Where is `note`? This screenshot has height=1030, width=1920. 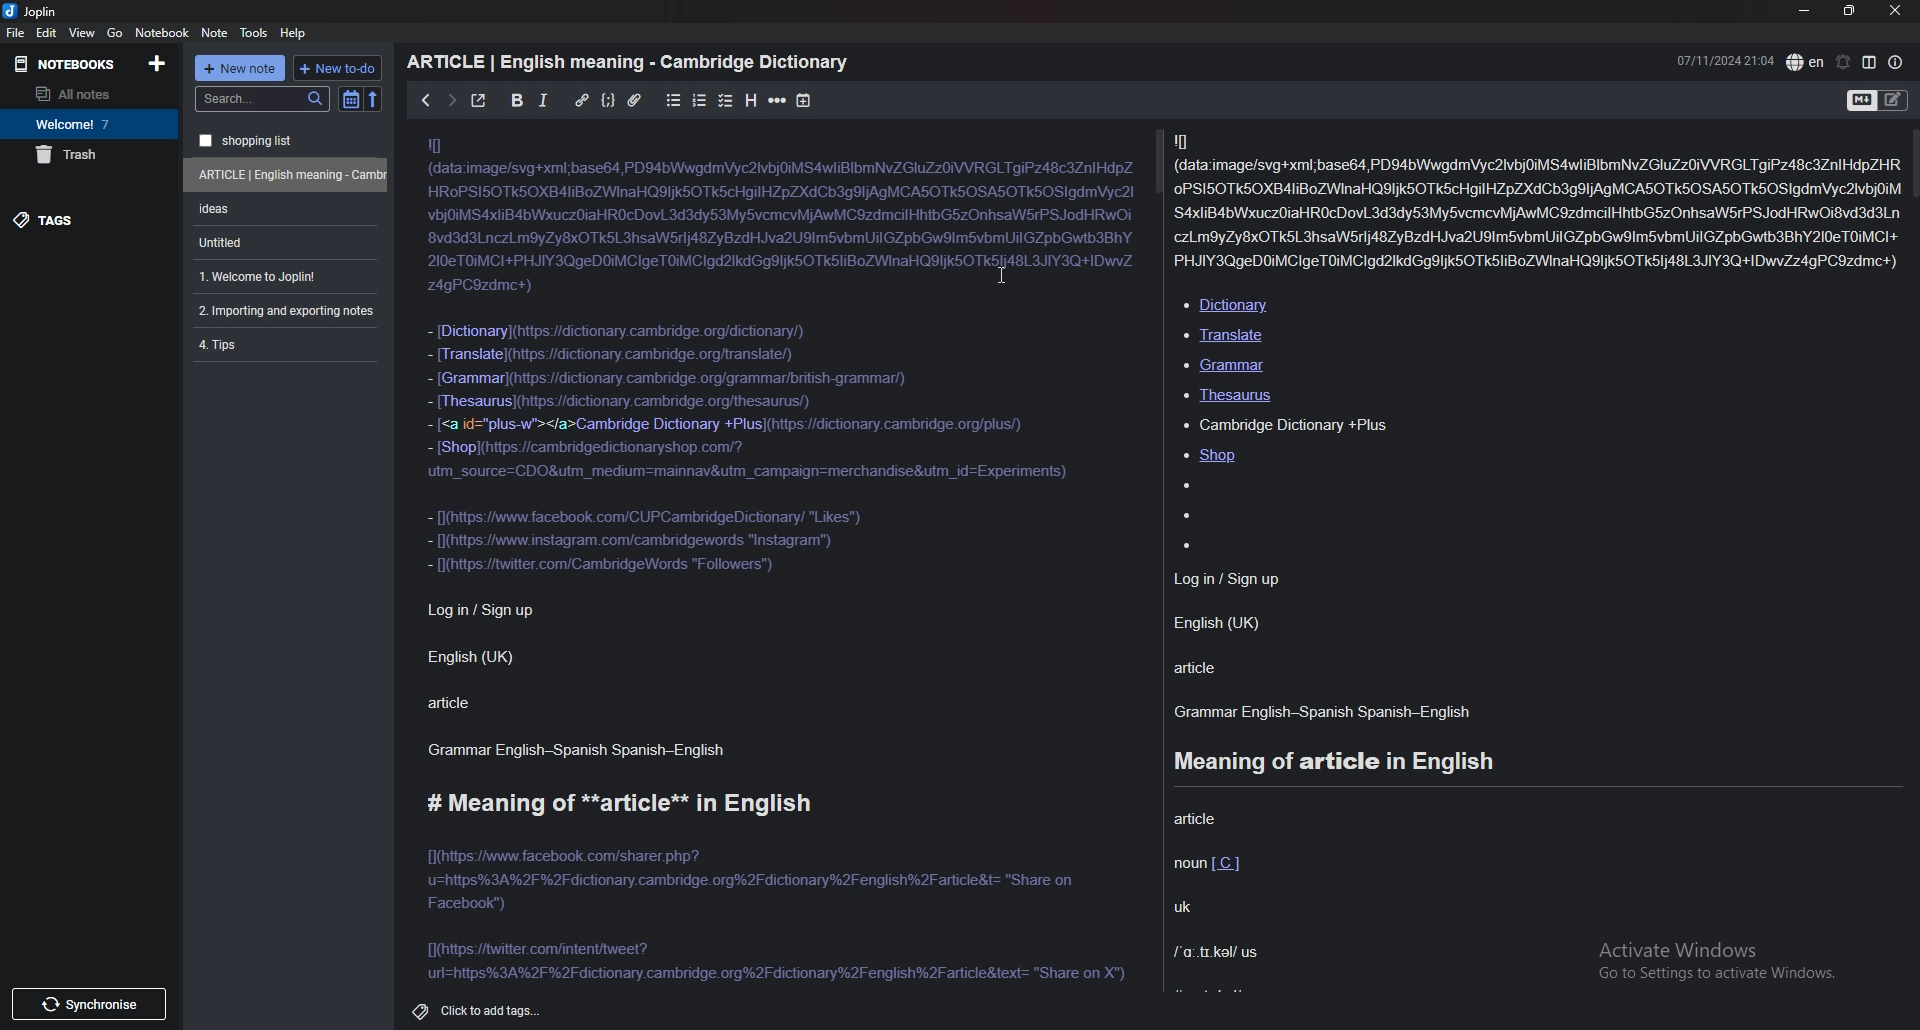 note is located at coordinates (288, 344).